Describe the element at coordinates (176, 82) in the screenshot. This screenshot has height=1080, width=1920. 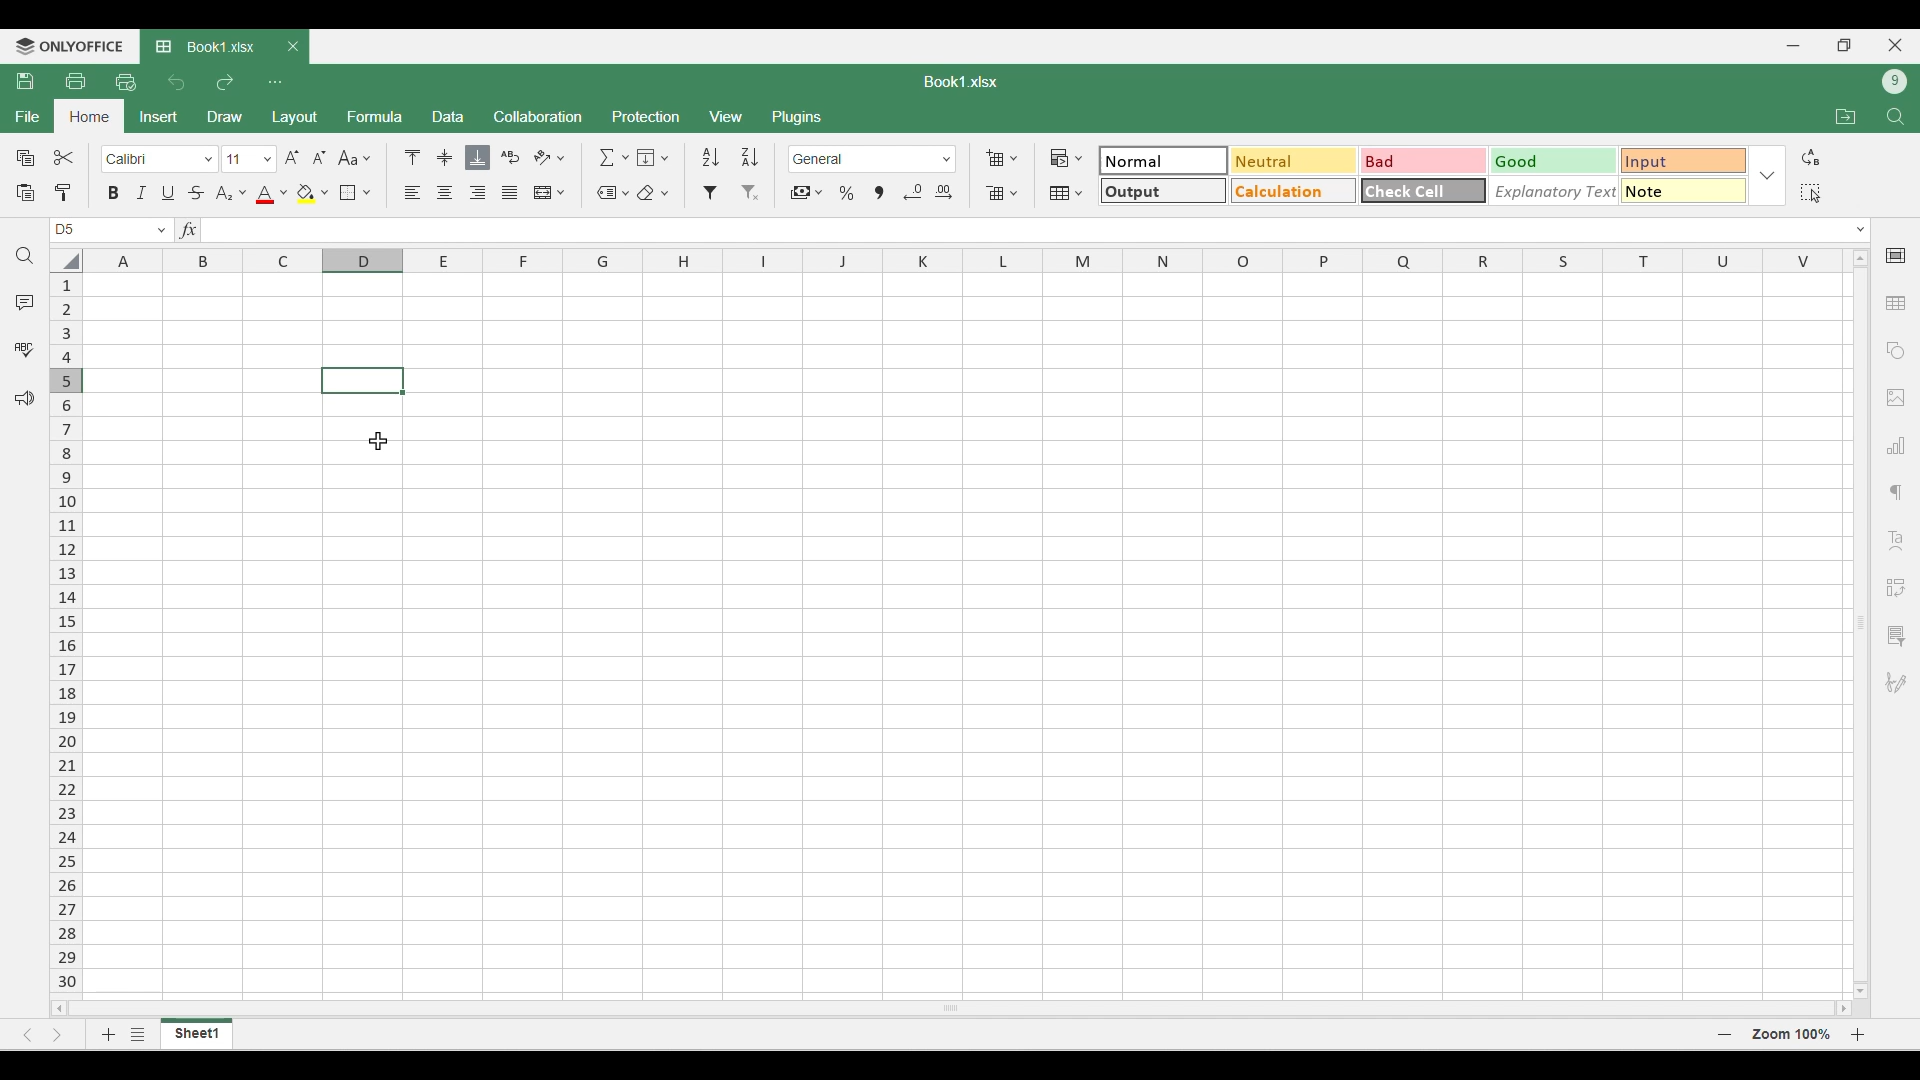
I see `Undo` at that location.